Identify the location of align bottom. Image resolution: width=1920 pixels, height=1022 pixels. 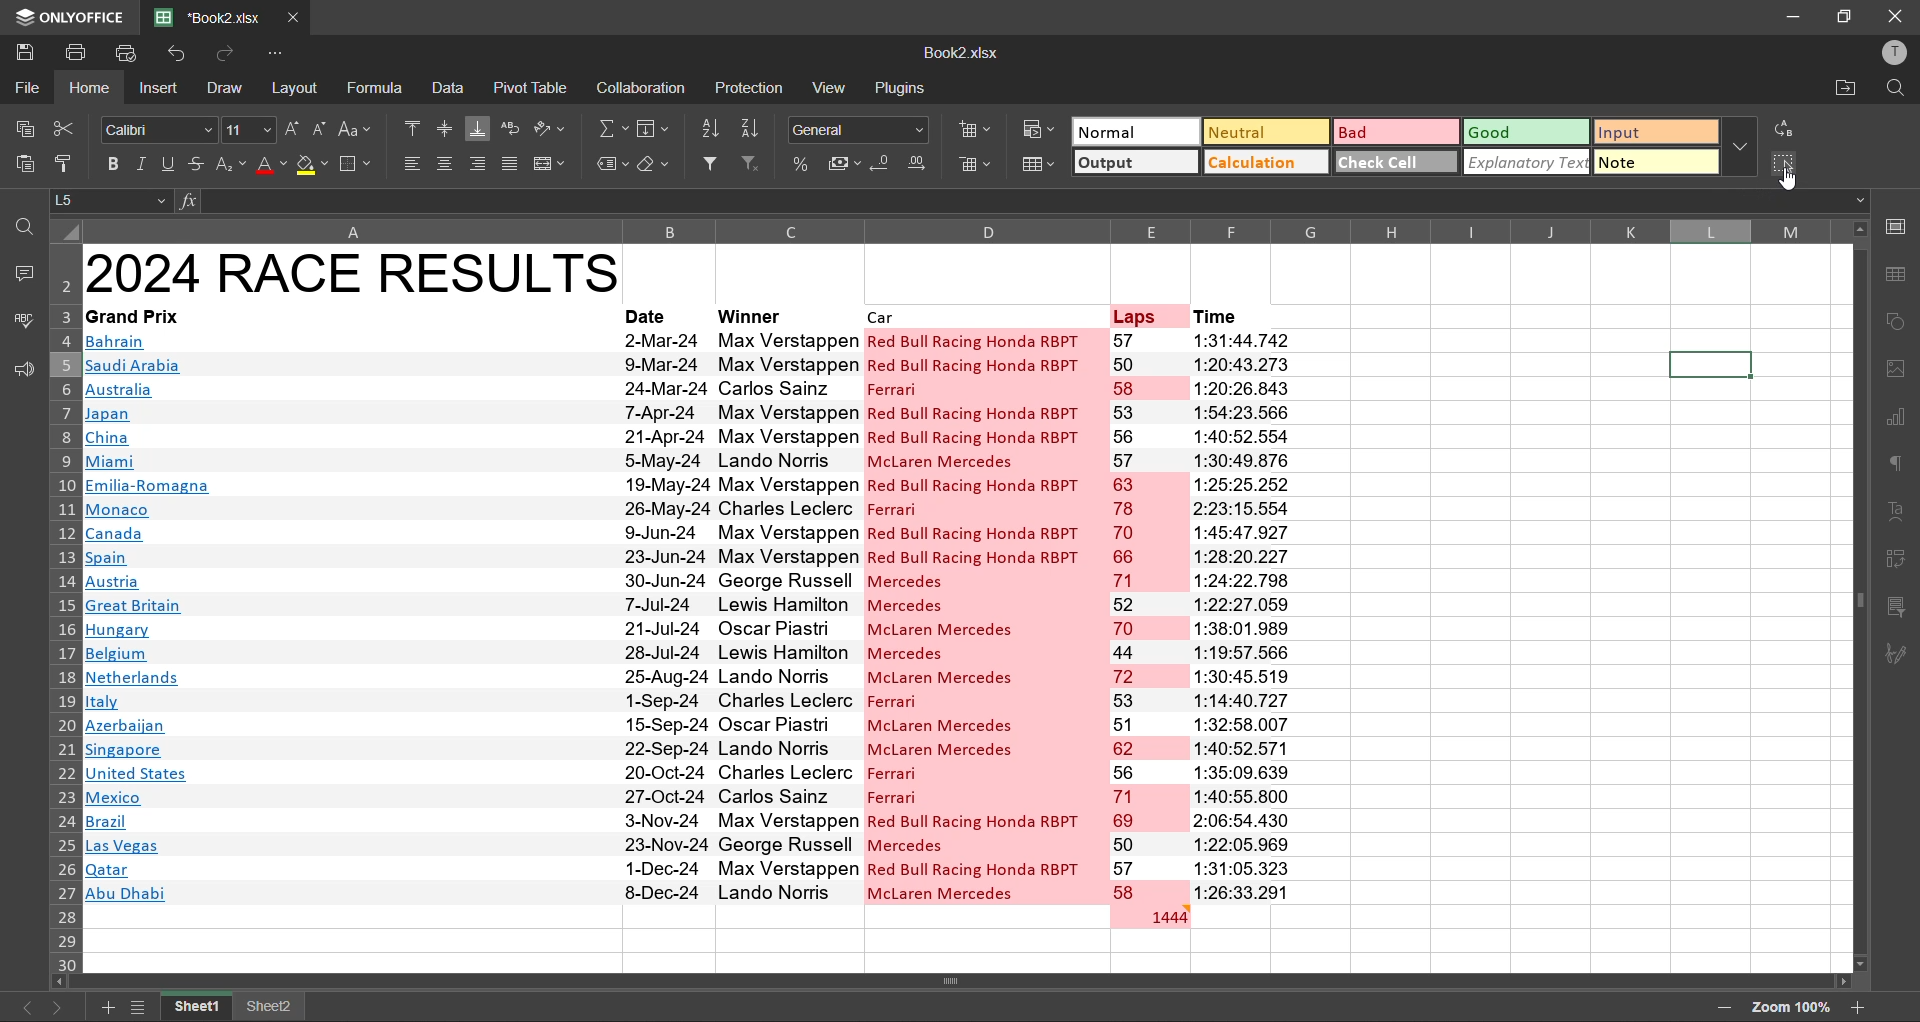
(476, 129).